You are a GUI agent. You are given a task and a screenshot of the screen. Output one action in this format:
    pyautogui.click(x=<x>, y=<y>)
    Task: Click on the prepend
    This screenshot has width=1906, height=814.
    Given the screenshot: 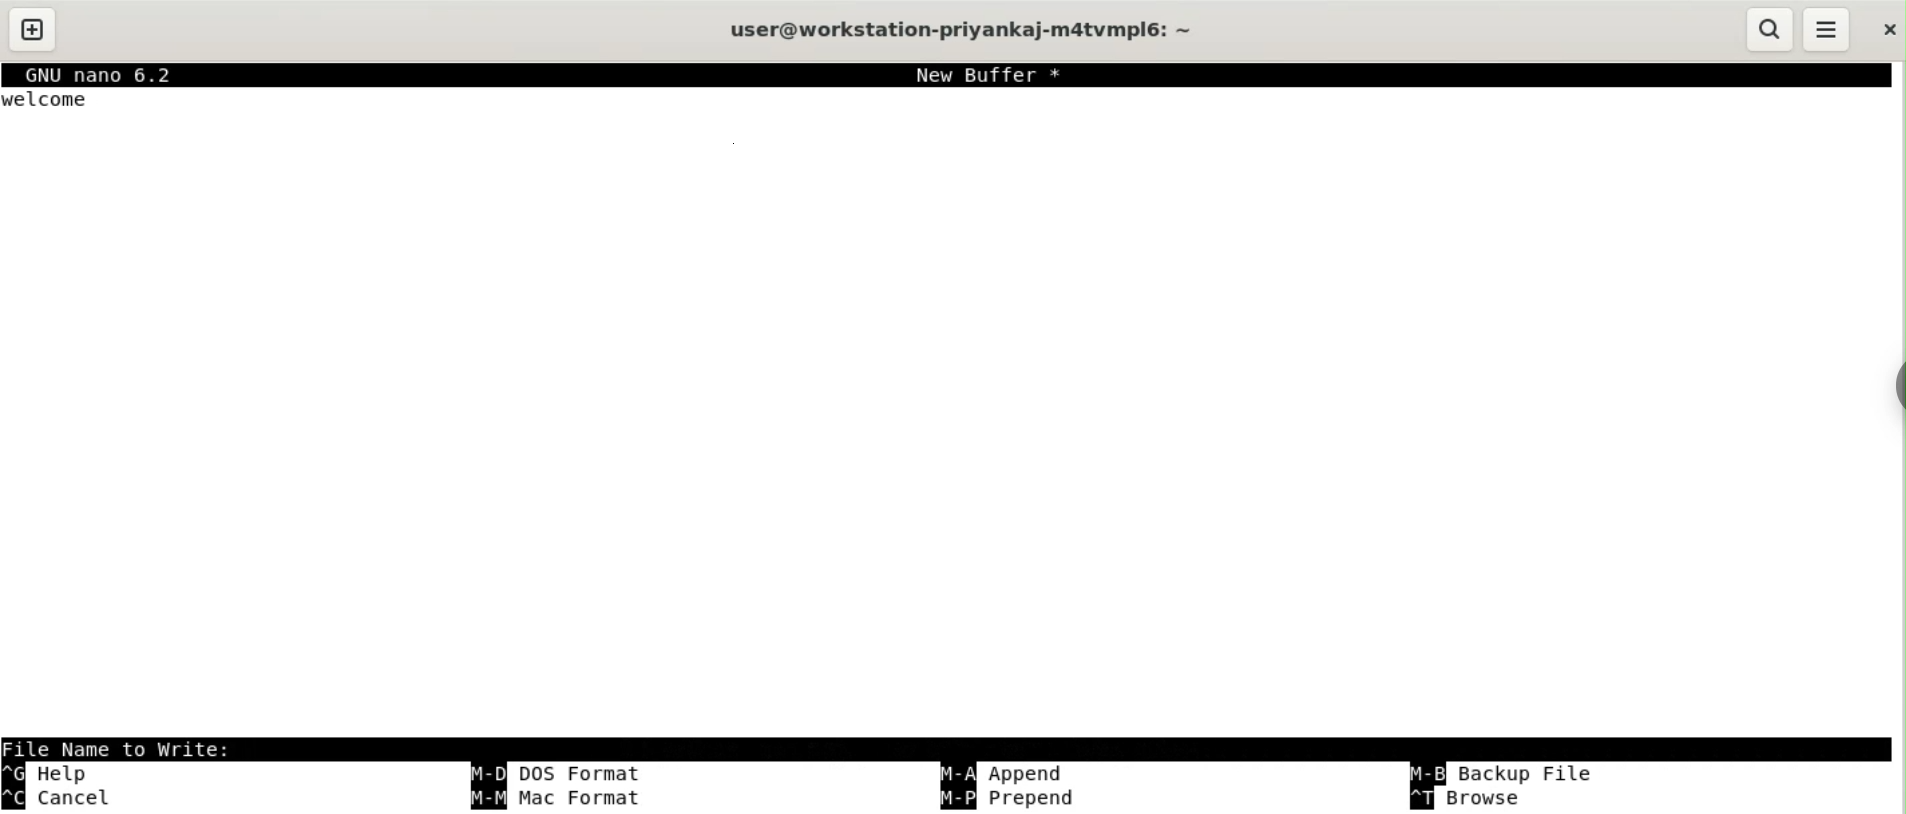 What is the action you would take?
    pyautogui.click(x=1011, y=798)
    